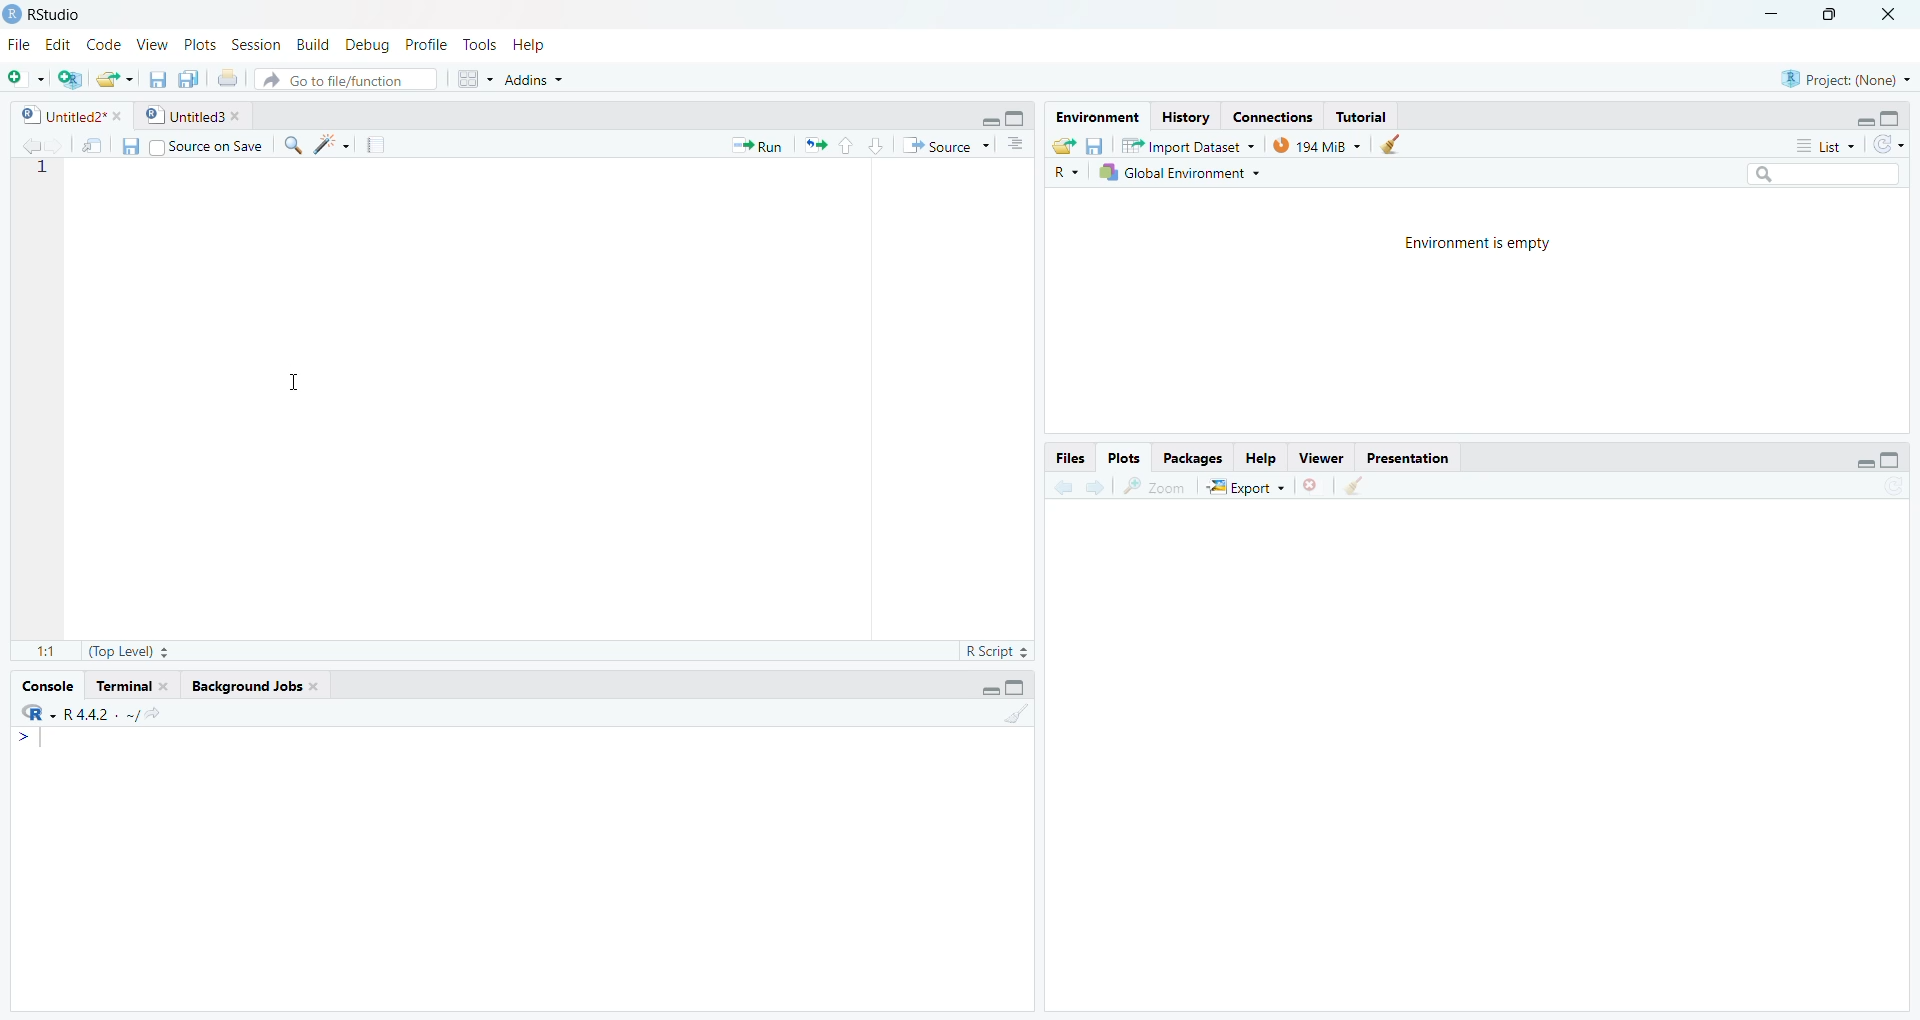 The height and width of the screenshot is (1020, 1920). Describe the element at coordinates (197, 117) in the screenshot. I see `Untitled3` at that location.